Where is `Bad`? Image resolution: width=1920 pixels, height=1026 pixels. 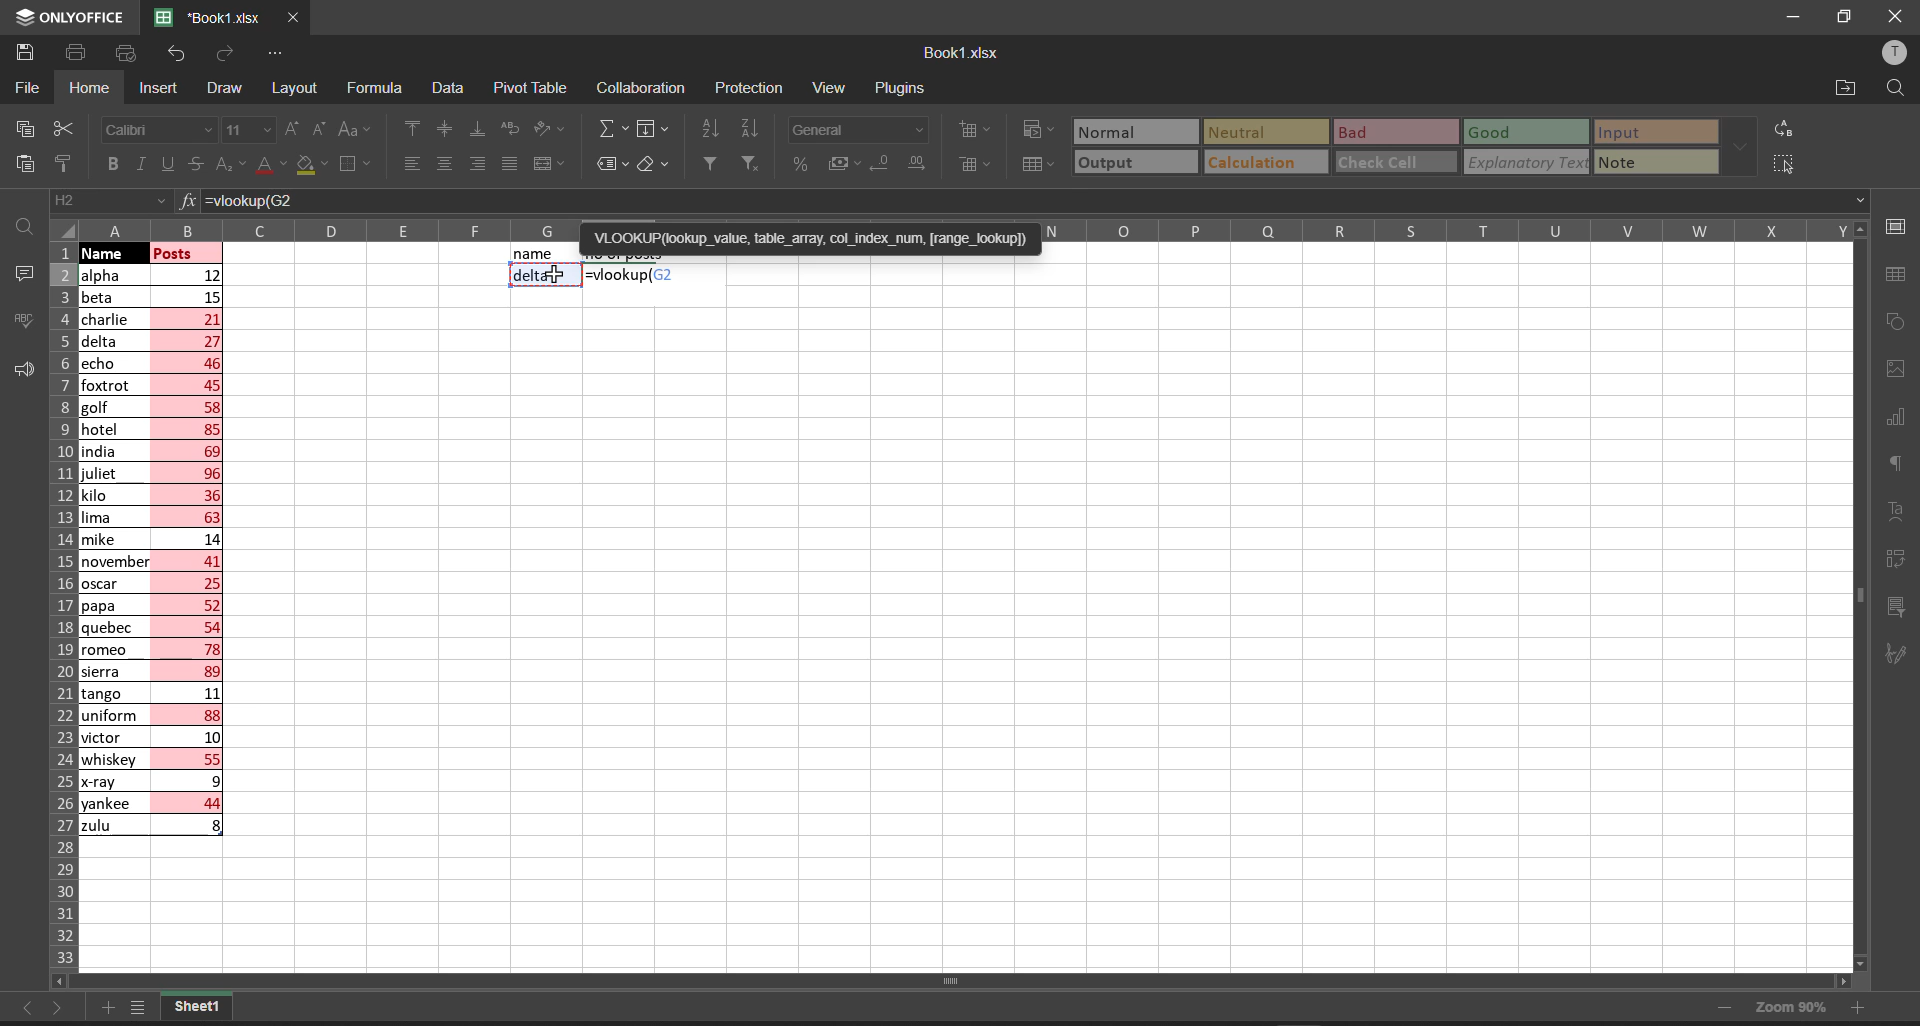 Bad is located at coordinates (1359, 132).